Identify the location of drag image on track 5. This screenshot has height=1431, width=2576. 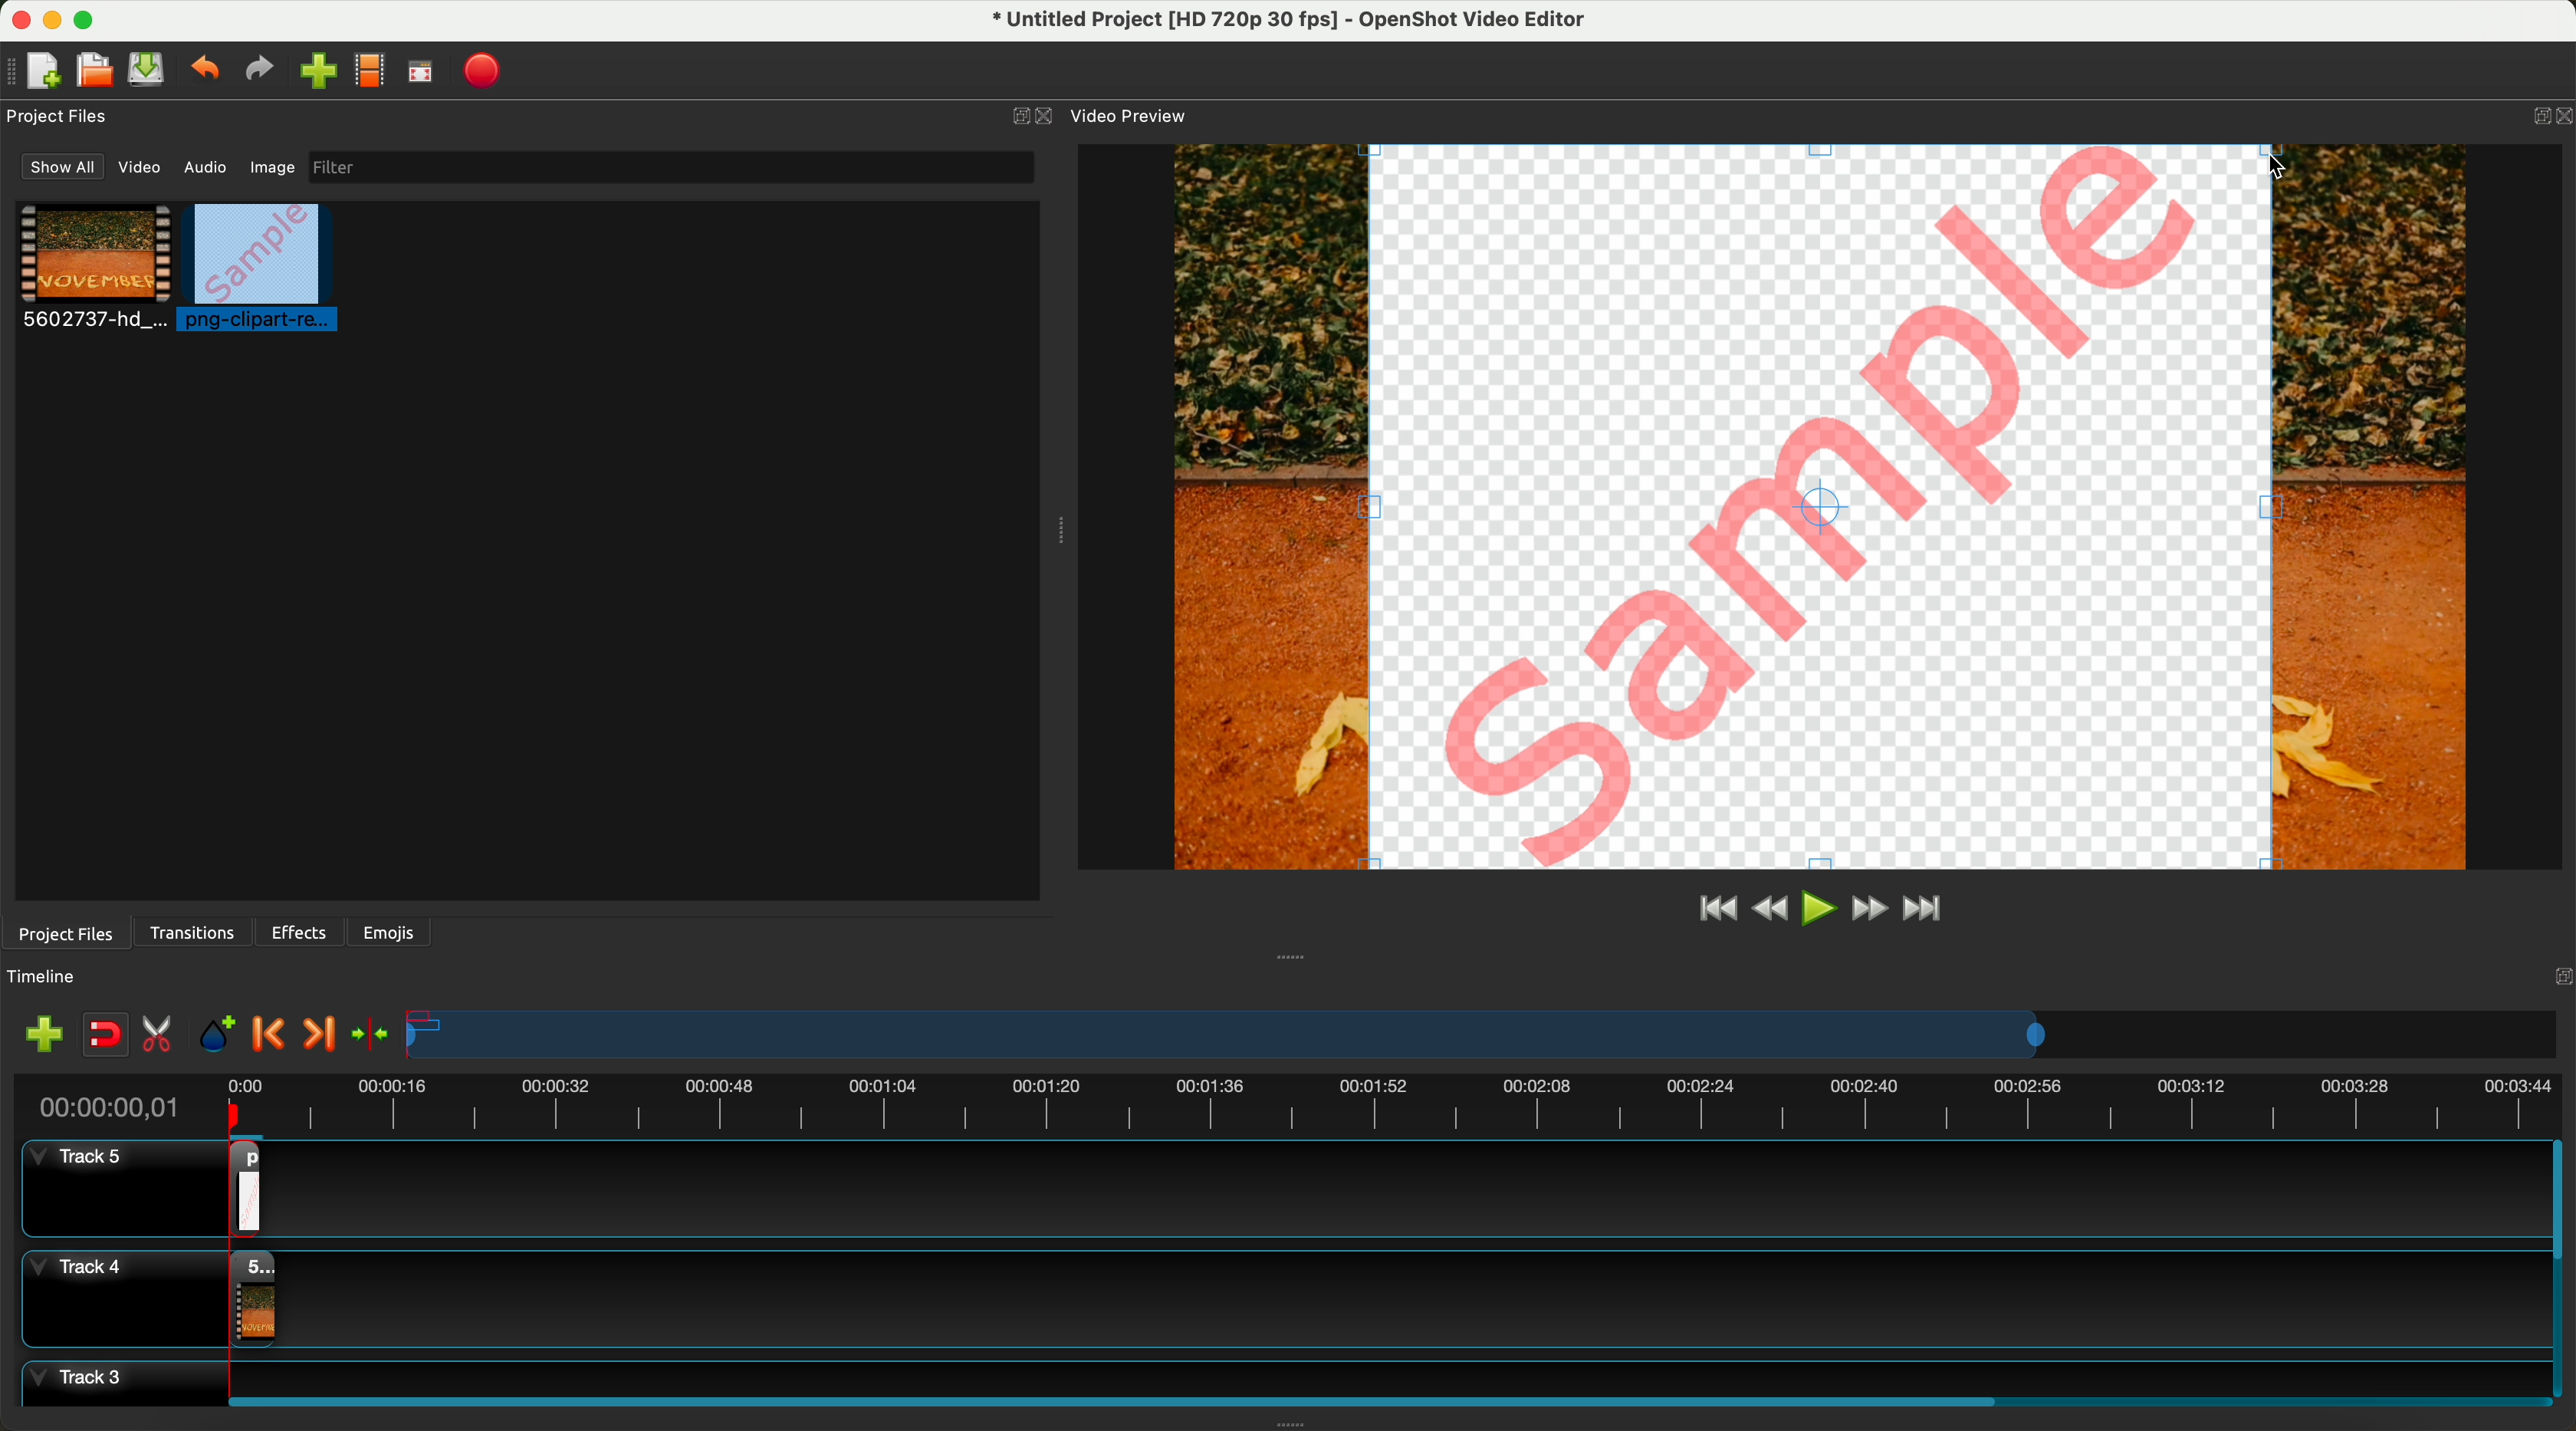
(251, 1186).